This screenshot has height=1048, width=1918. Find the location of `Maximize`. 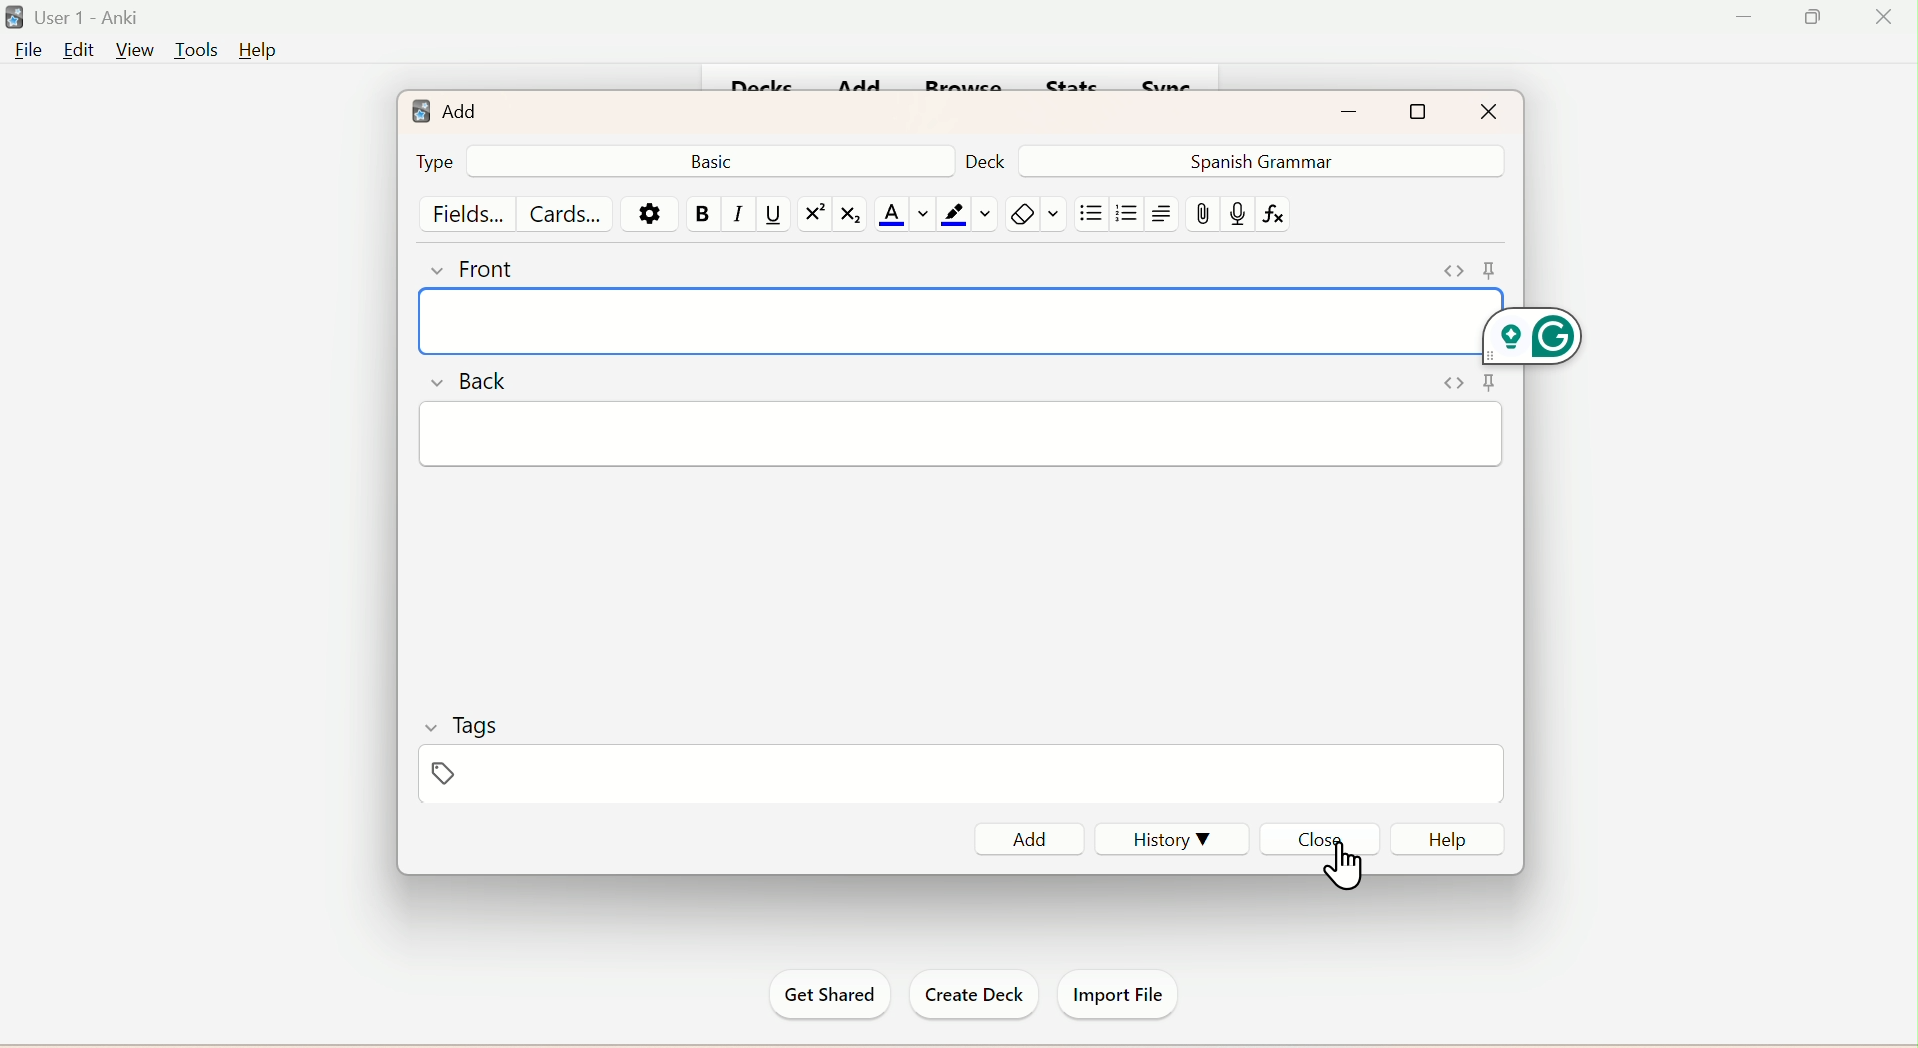

Maximize is located at coordinates (1420, 111).